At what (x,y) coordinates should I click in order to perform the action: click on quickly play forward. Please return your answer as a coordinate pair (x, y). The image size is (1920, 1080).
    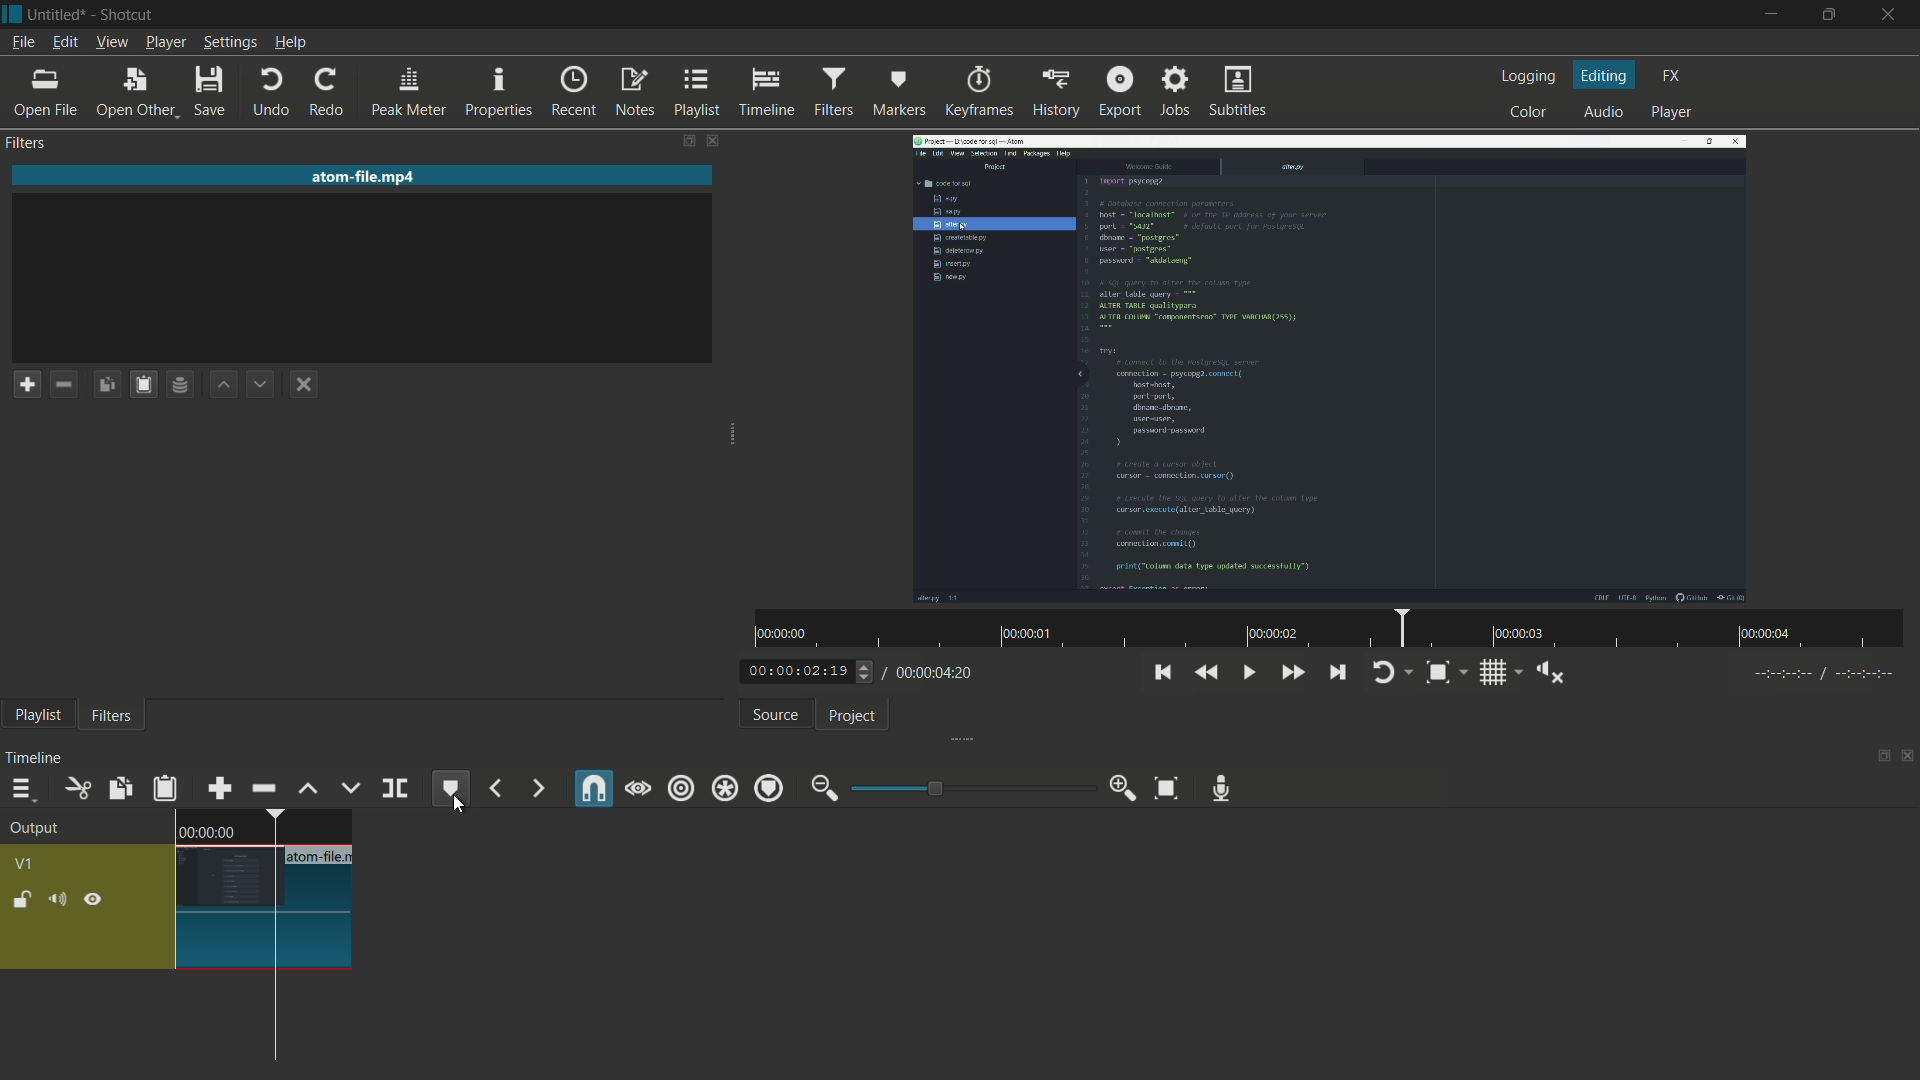
    Looking at the image, I should click on (1289, 674).